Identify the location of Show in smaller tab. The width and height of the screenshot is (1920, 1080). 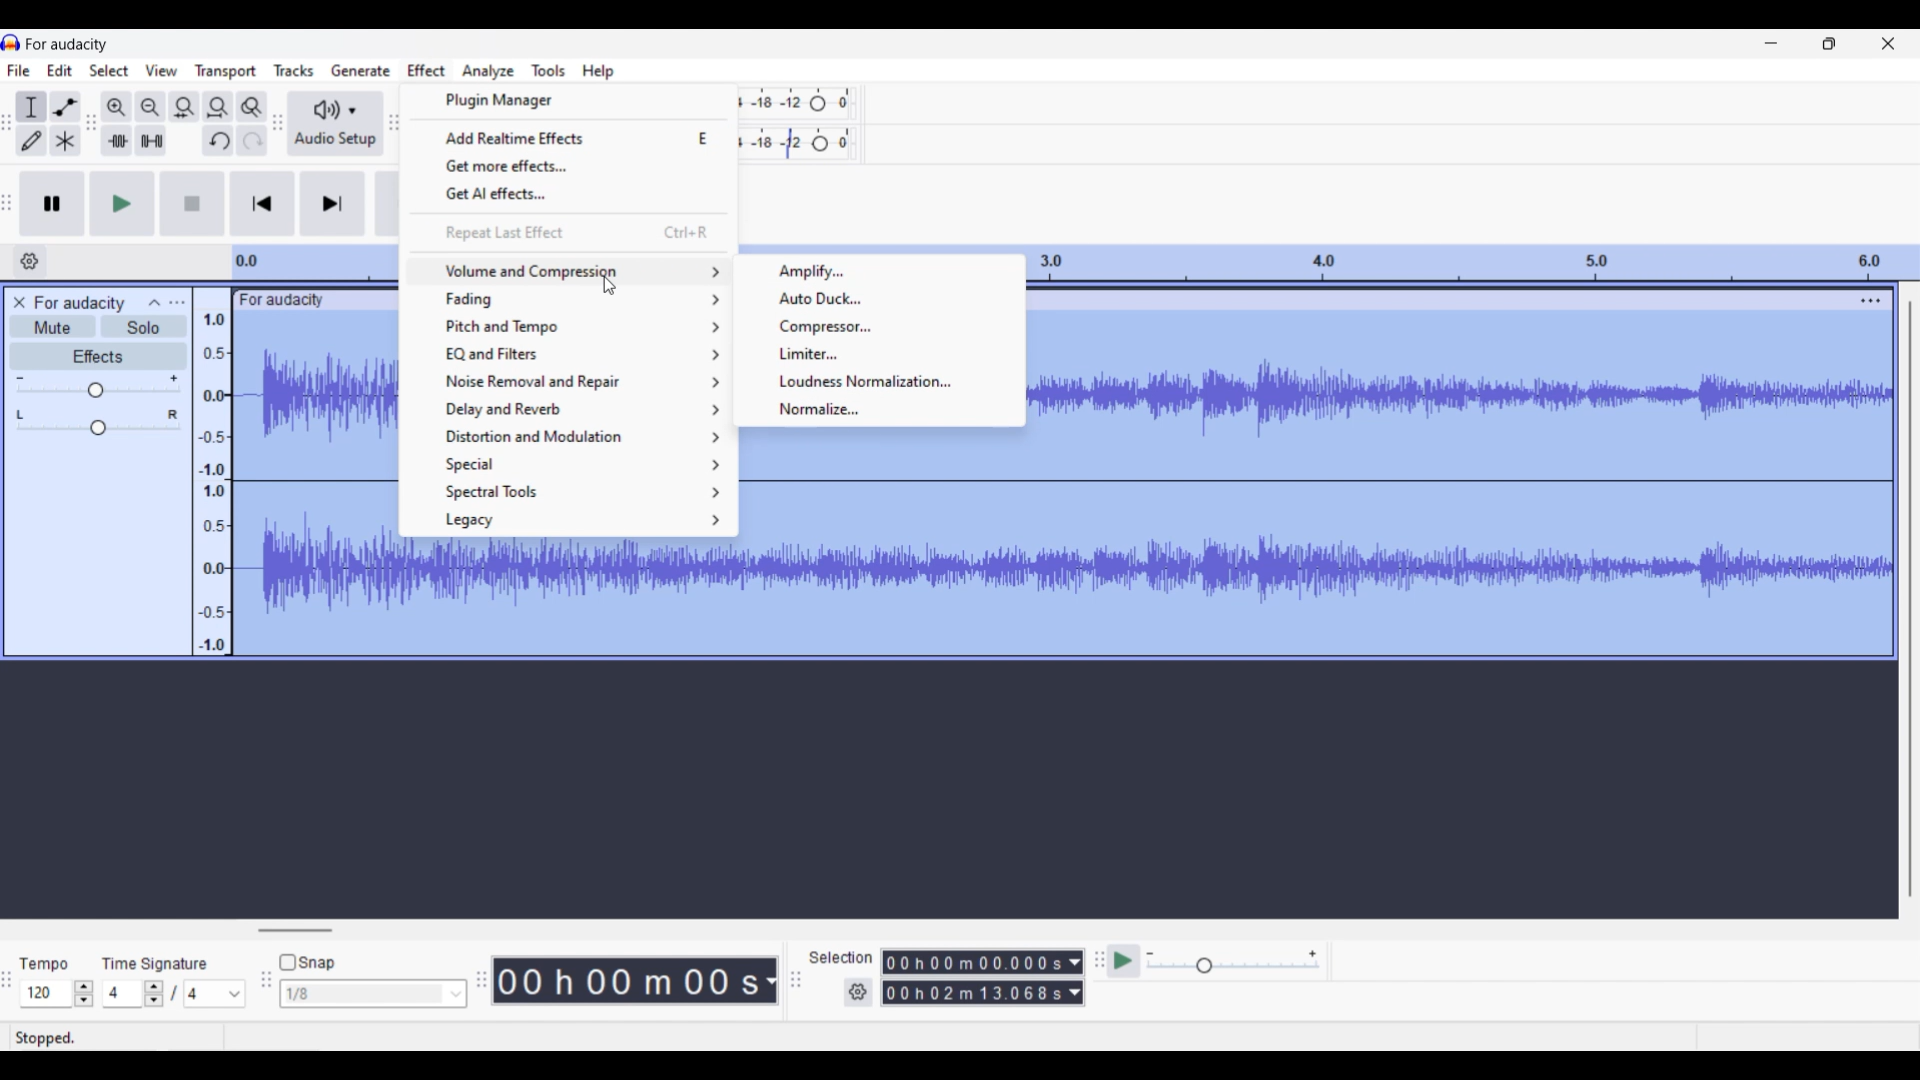
(1830, 44).